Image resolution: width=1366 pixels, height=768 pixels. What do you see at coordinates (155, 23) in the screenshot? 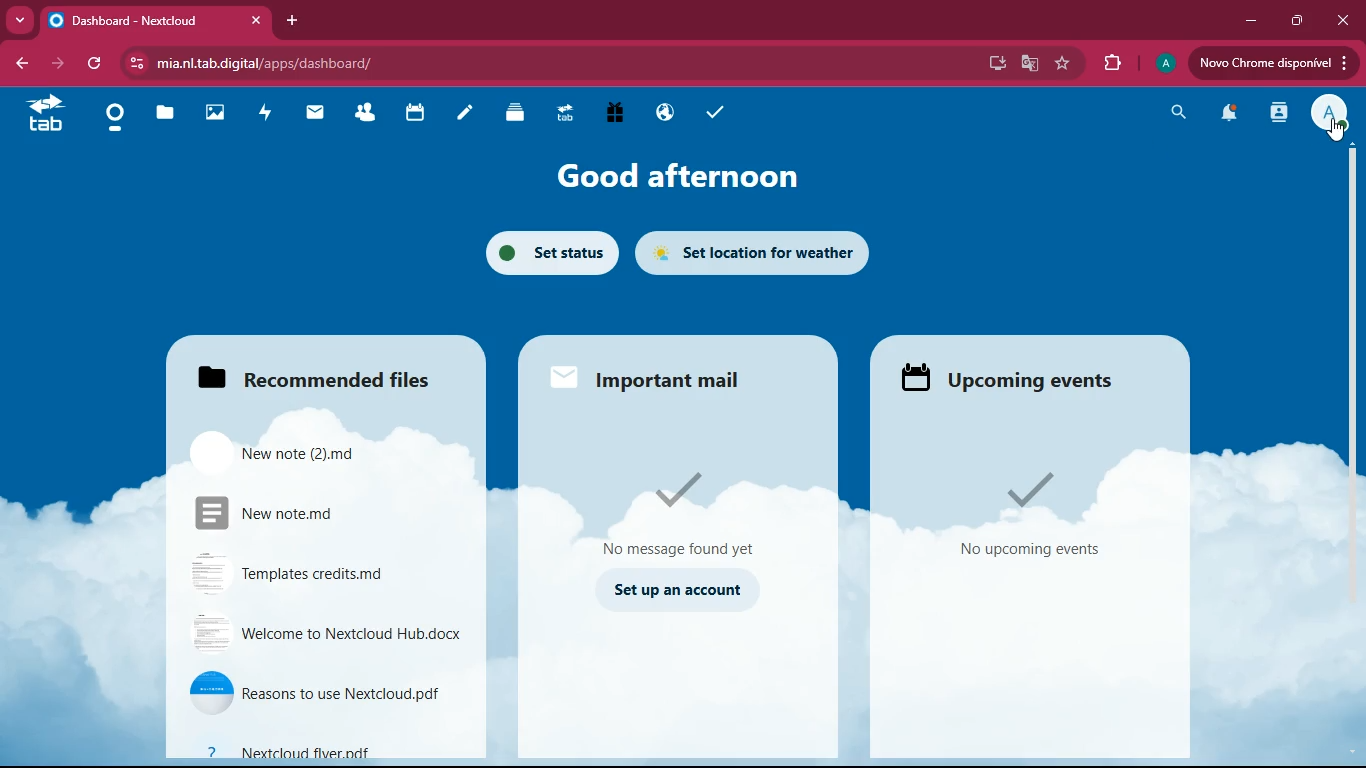
I see `tab` at bounding box center [155, 23].